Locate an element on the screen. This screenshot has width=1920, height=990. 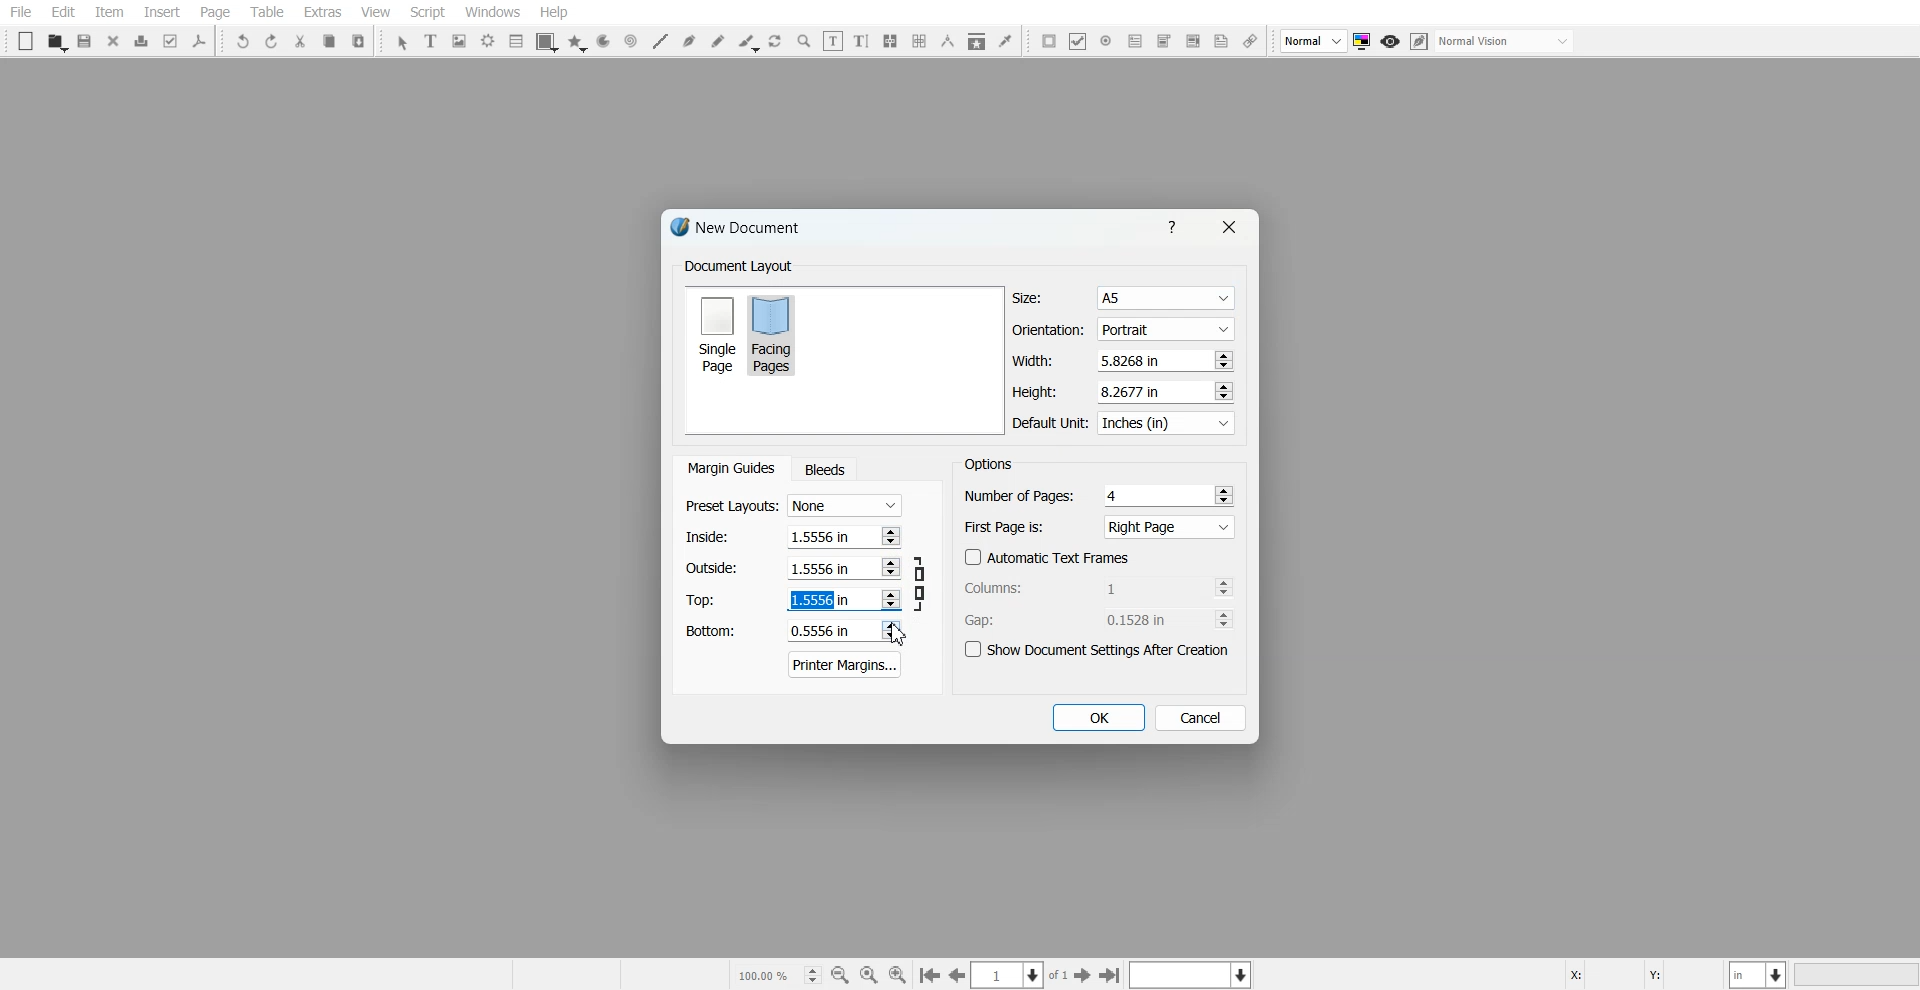
Close is located at coordinates (1227, 227).